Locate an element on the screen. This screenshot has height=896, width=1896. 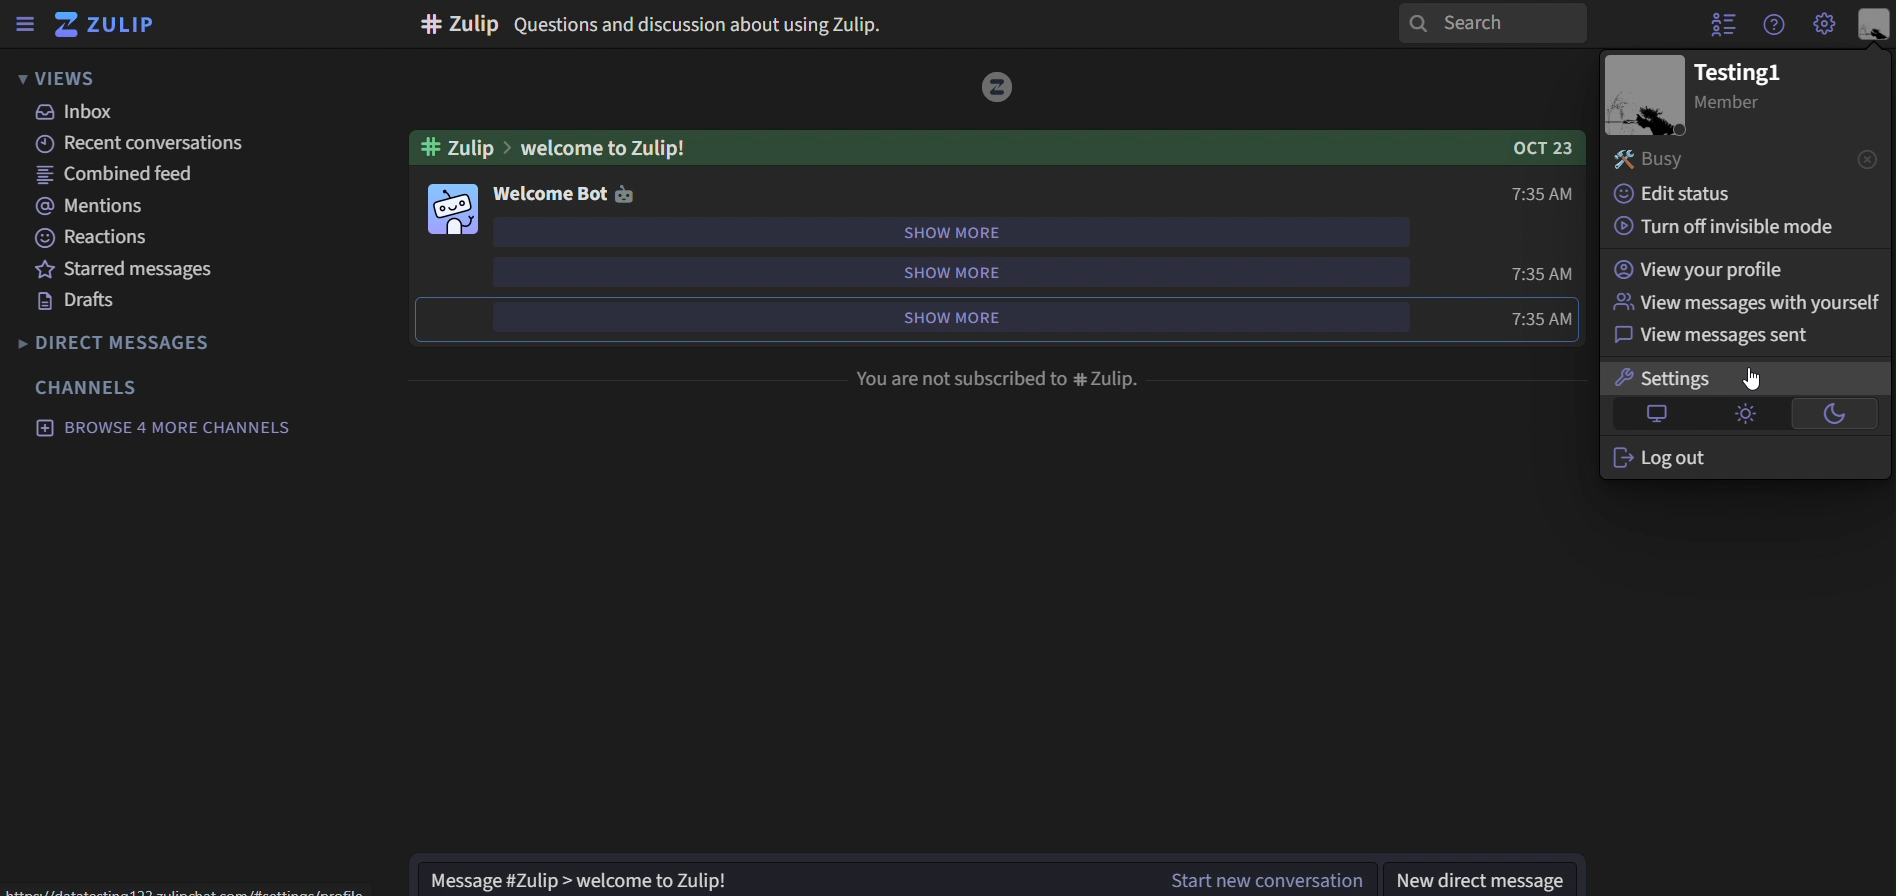
show more is located at coordinates (948, 271).